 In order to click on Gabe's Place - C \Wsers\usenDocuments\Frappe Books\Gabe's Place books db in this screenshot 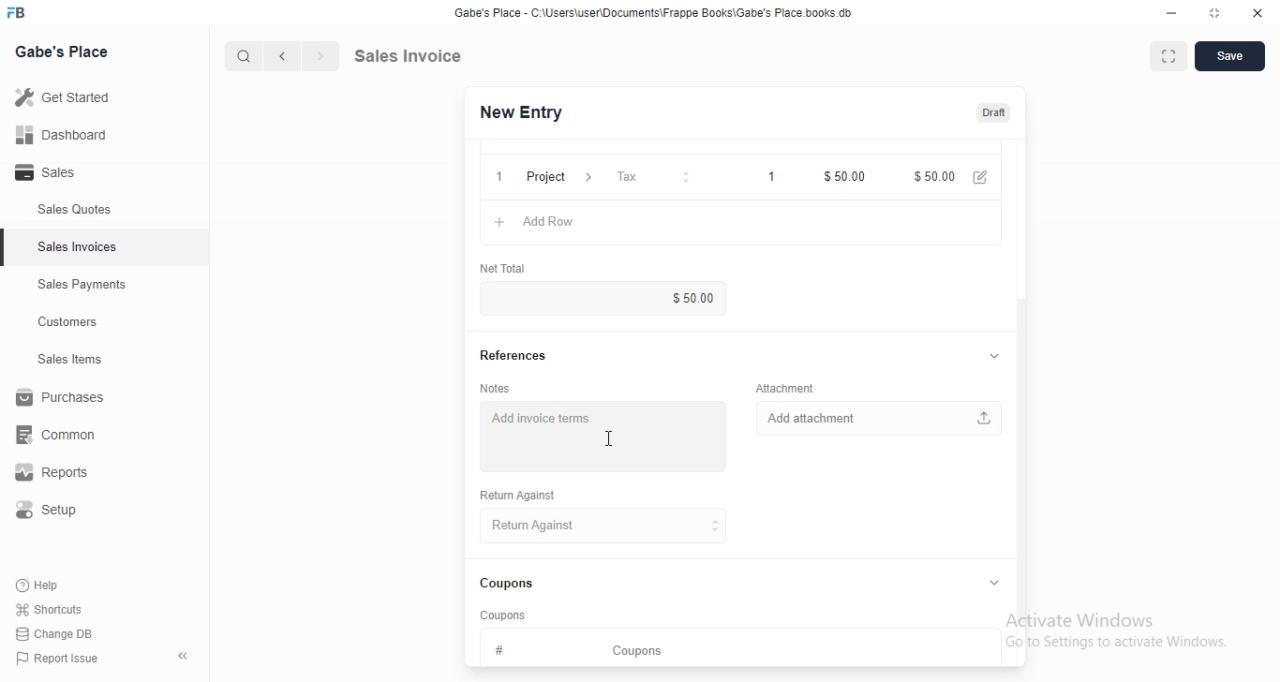, I will do `click(658, 16)`.